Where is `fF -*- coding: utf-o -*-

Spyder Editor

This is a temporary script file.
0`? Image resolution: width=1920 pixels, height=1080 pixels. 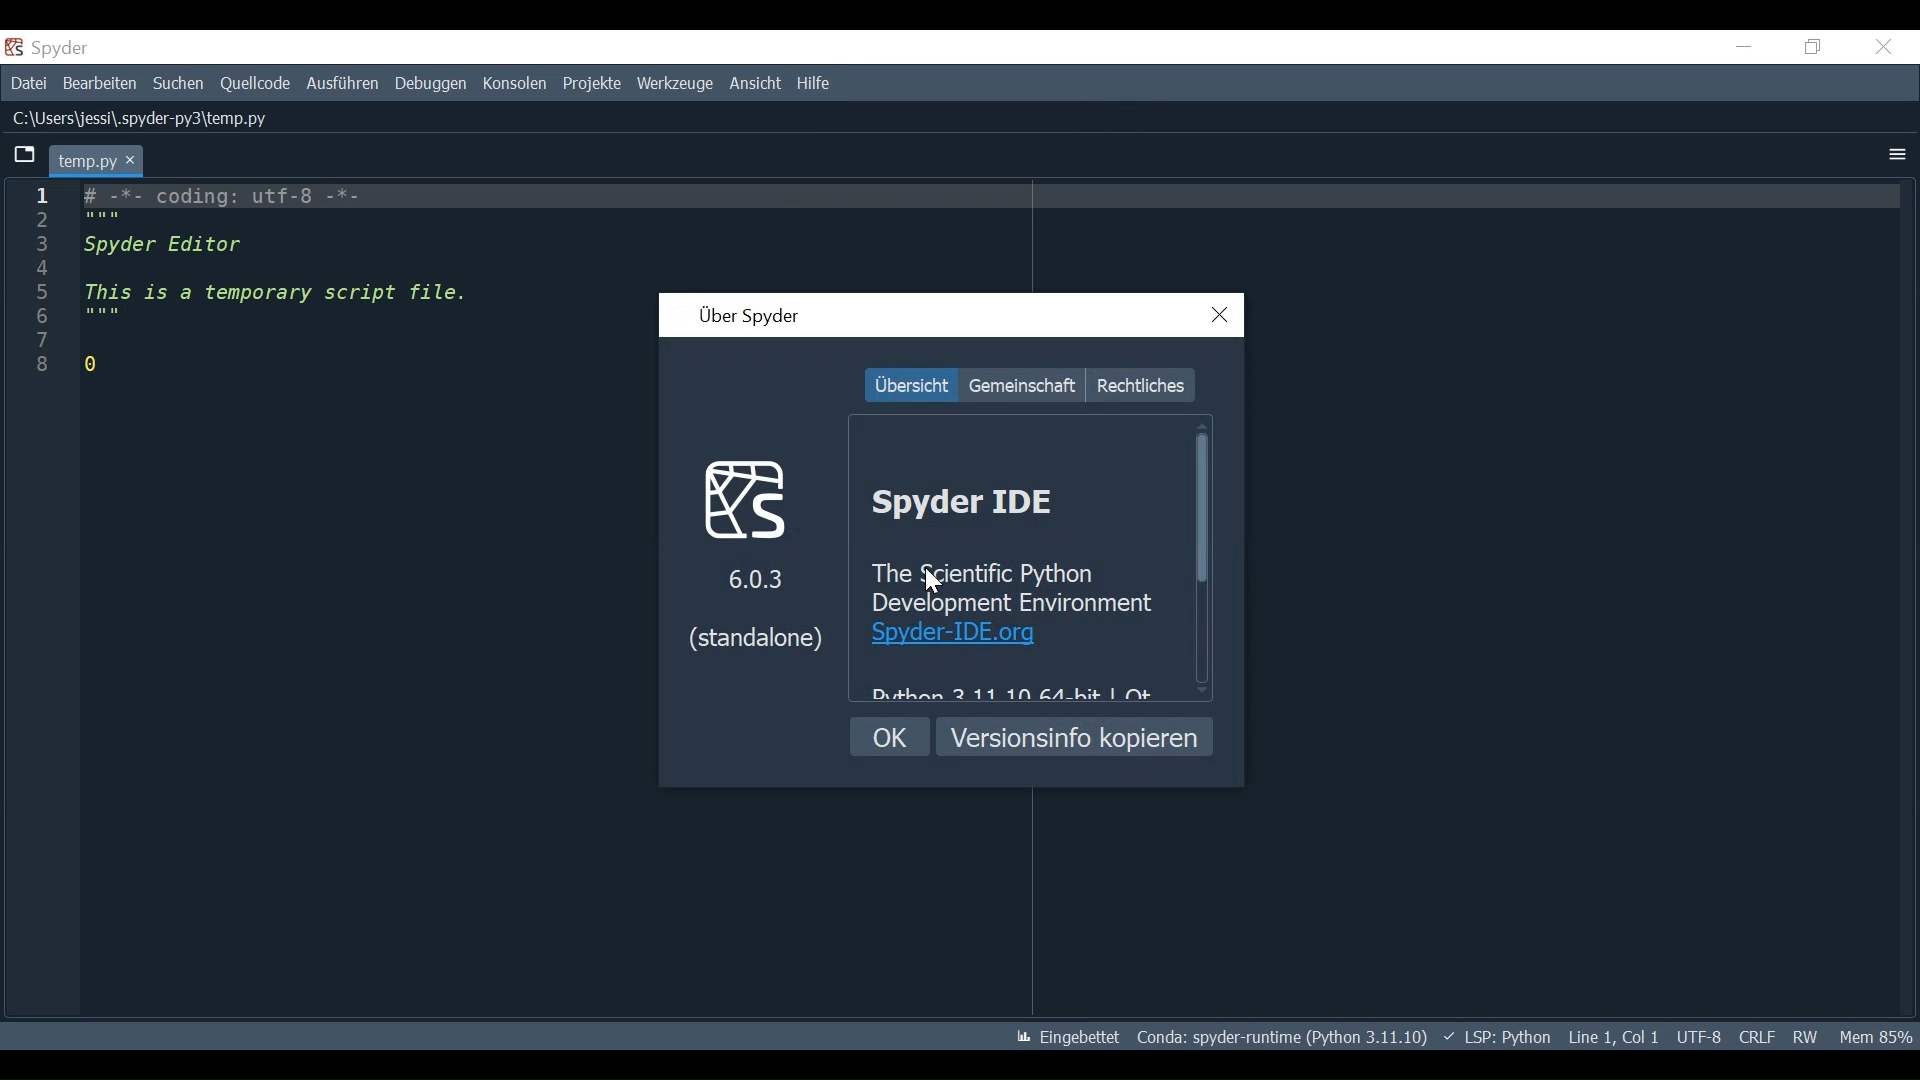
fF -*- coding: utf-o -*-

Spyder Editor

This is a temporary script file.
0 is located at coordinates (284, 283).